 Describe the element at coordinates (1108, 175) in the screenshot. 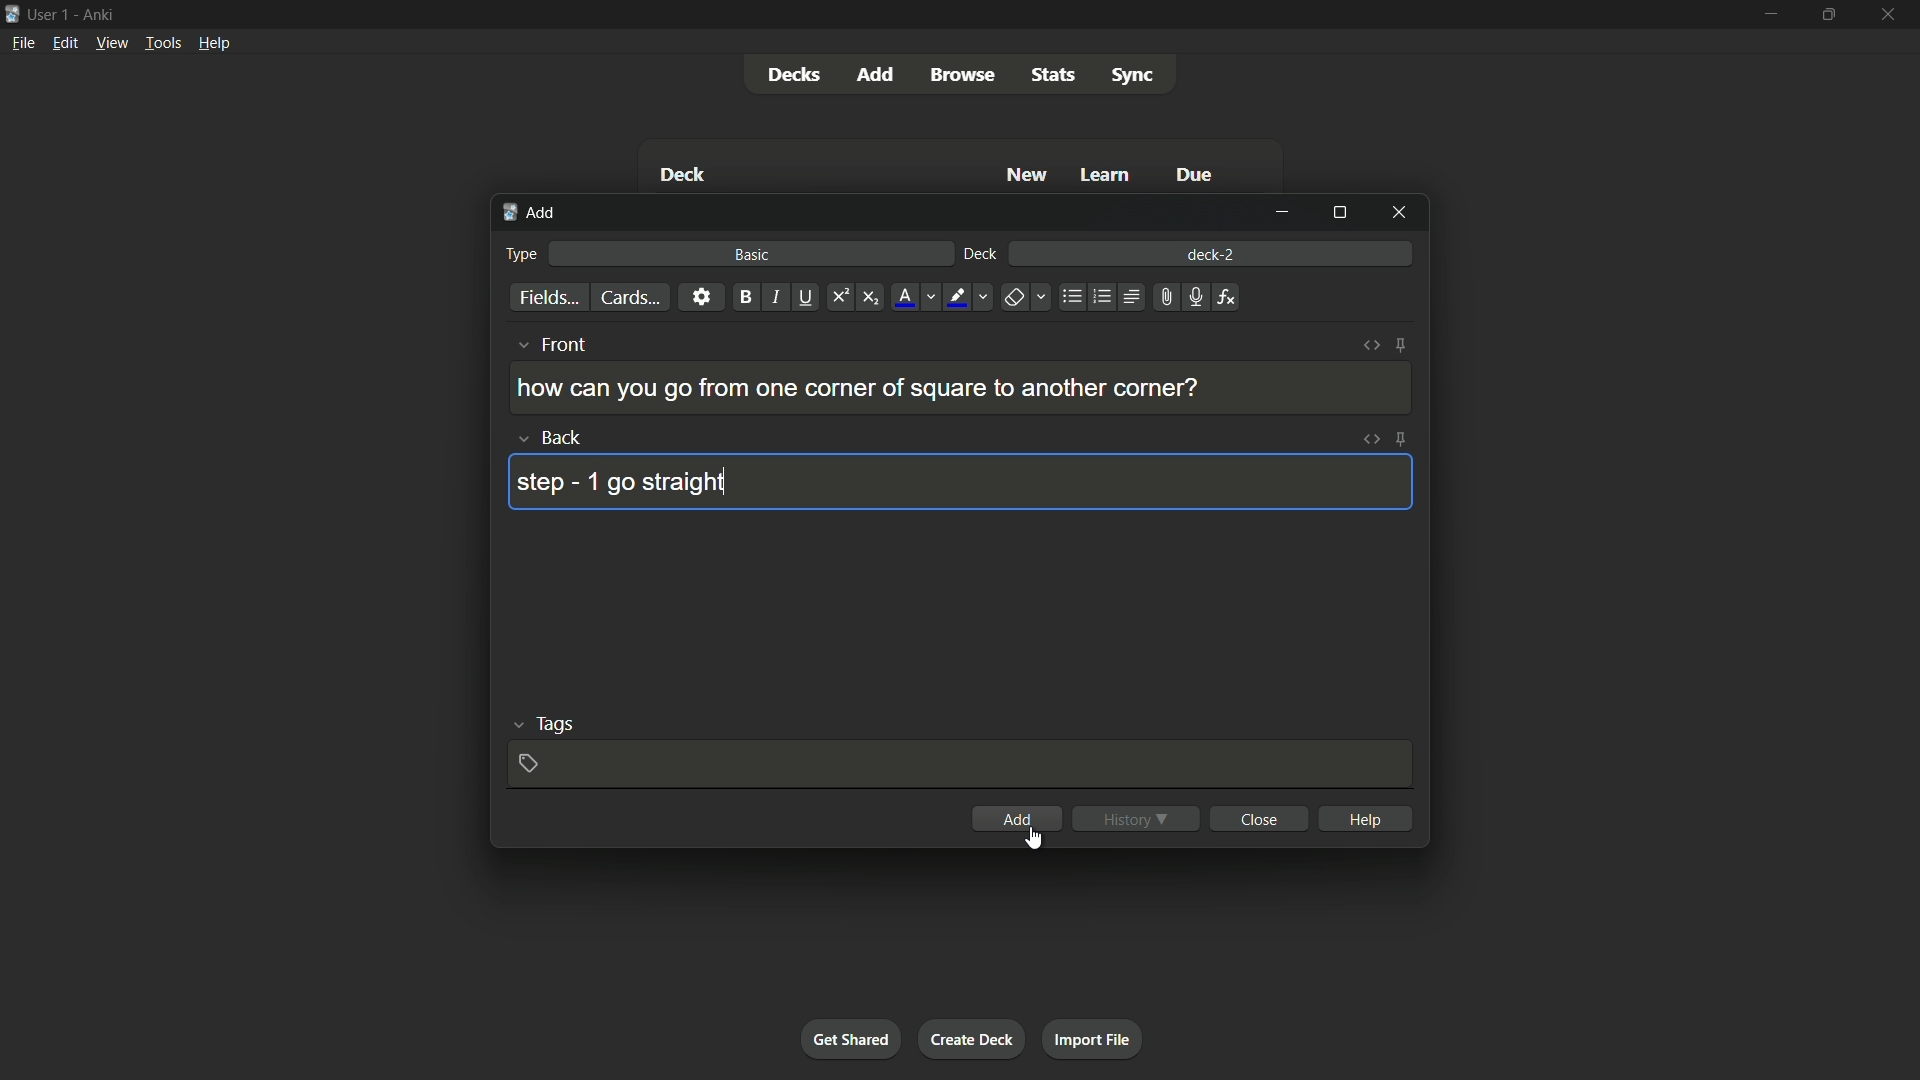

I see `learn` at that location.